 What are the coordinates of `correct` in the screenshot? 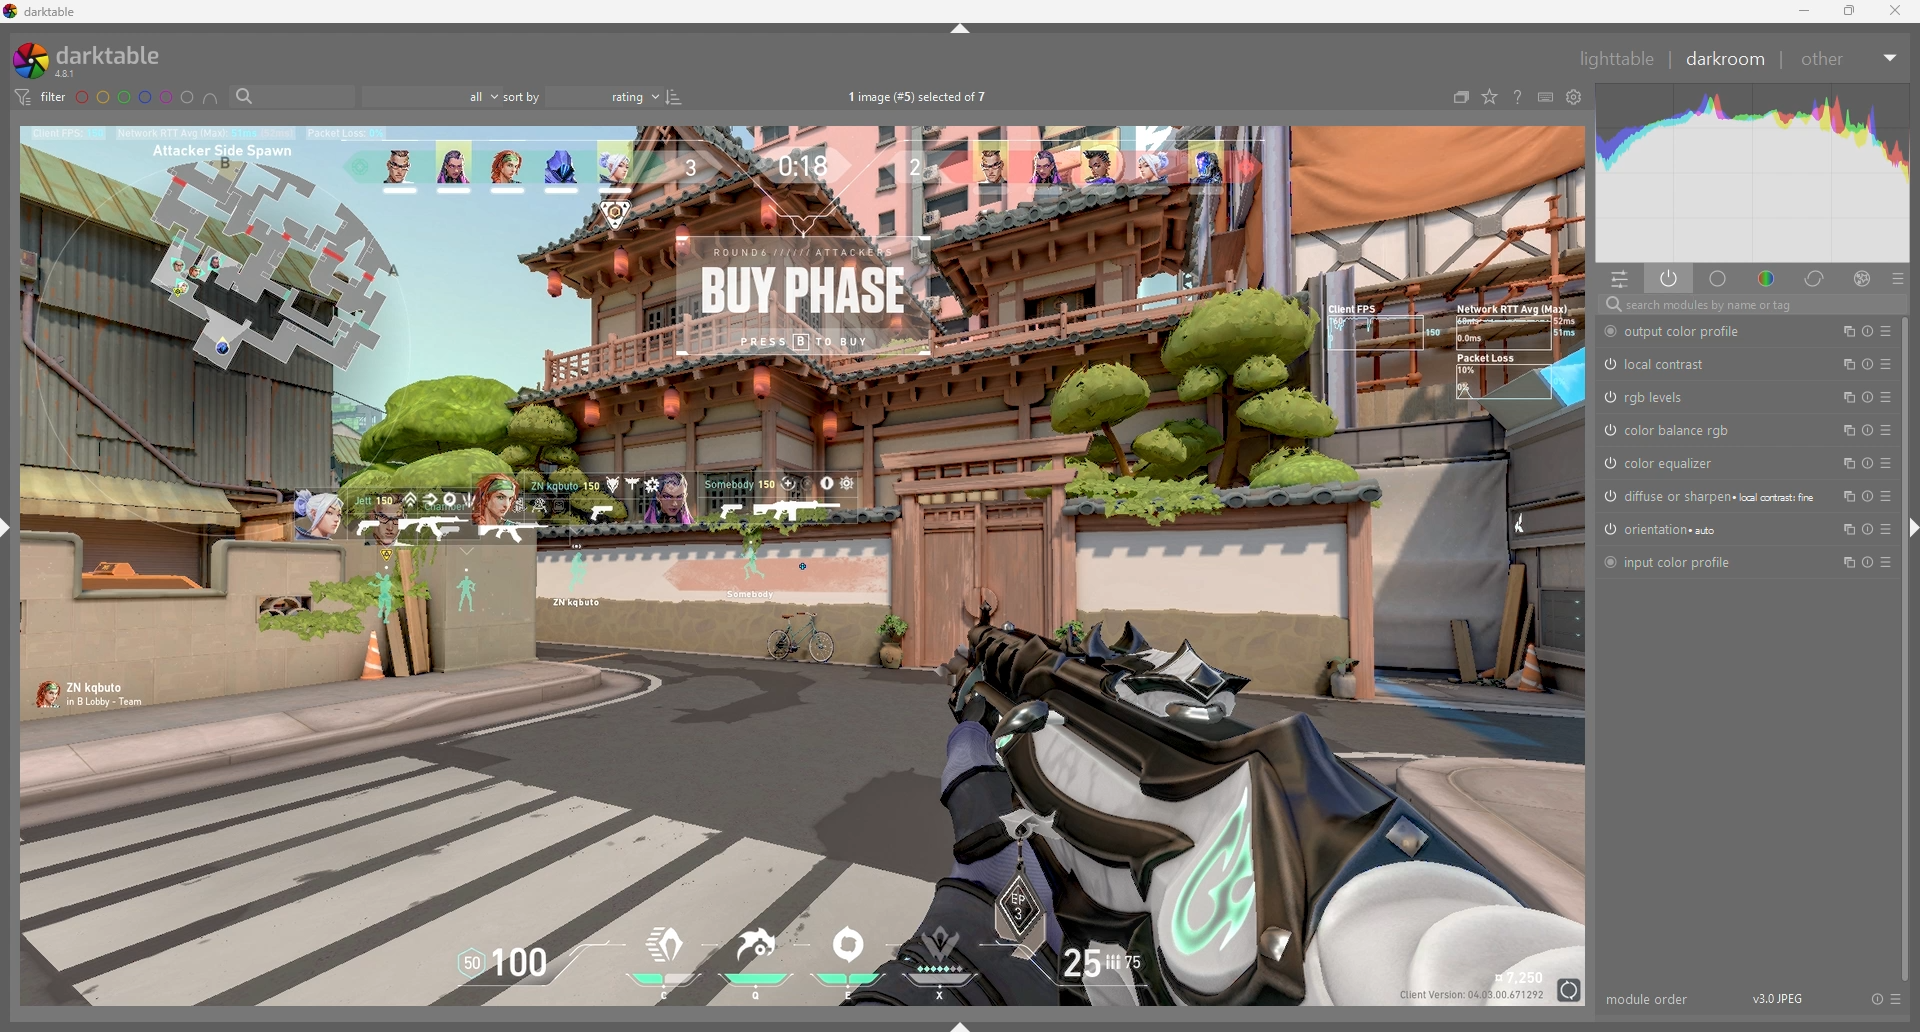 It's located at (1816, 278).